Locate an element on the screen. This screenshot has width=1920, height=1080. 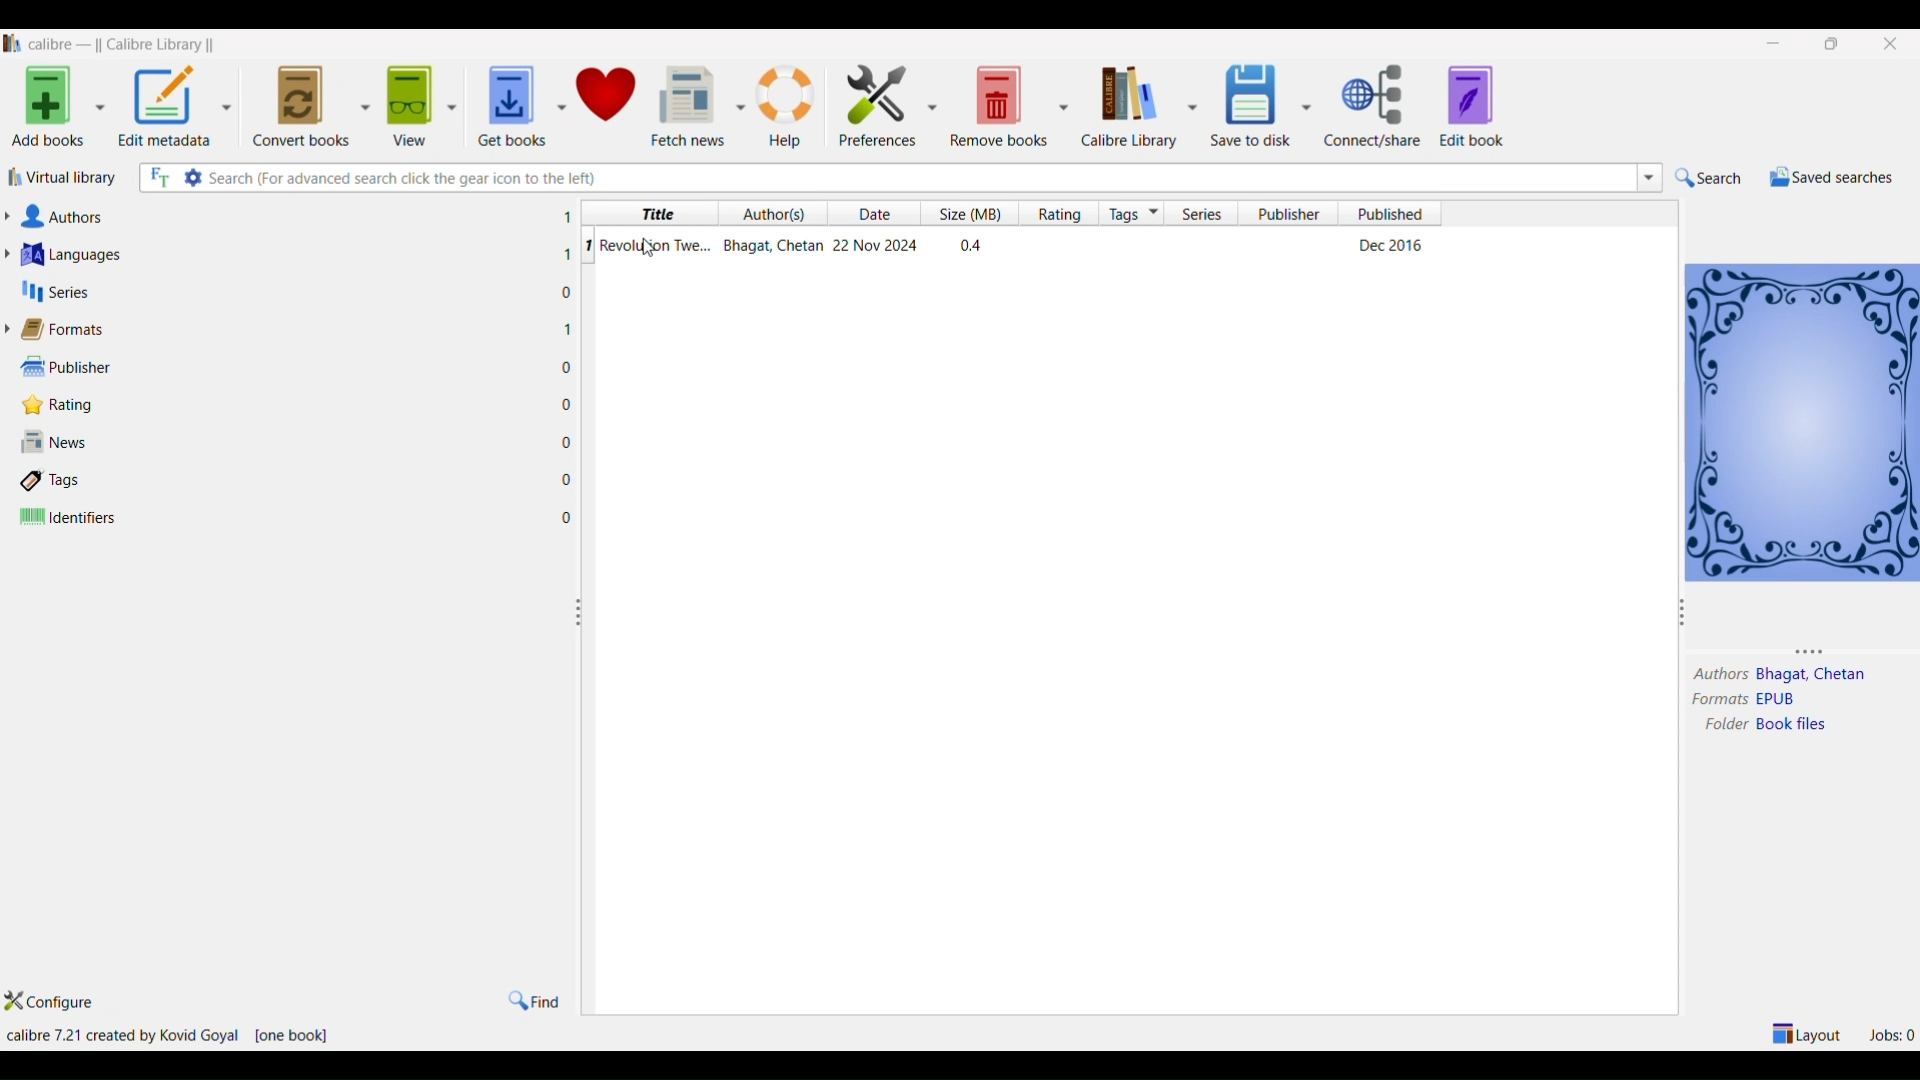
news and number of news is located at coordinates (61, 444).